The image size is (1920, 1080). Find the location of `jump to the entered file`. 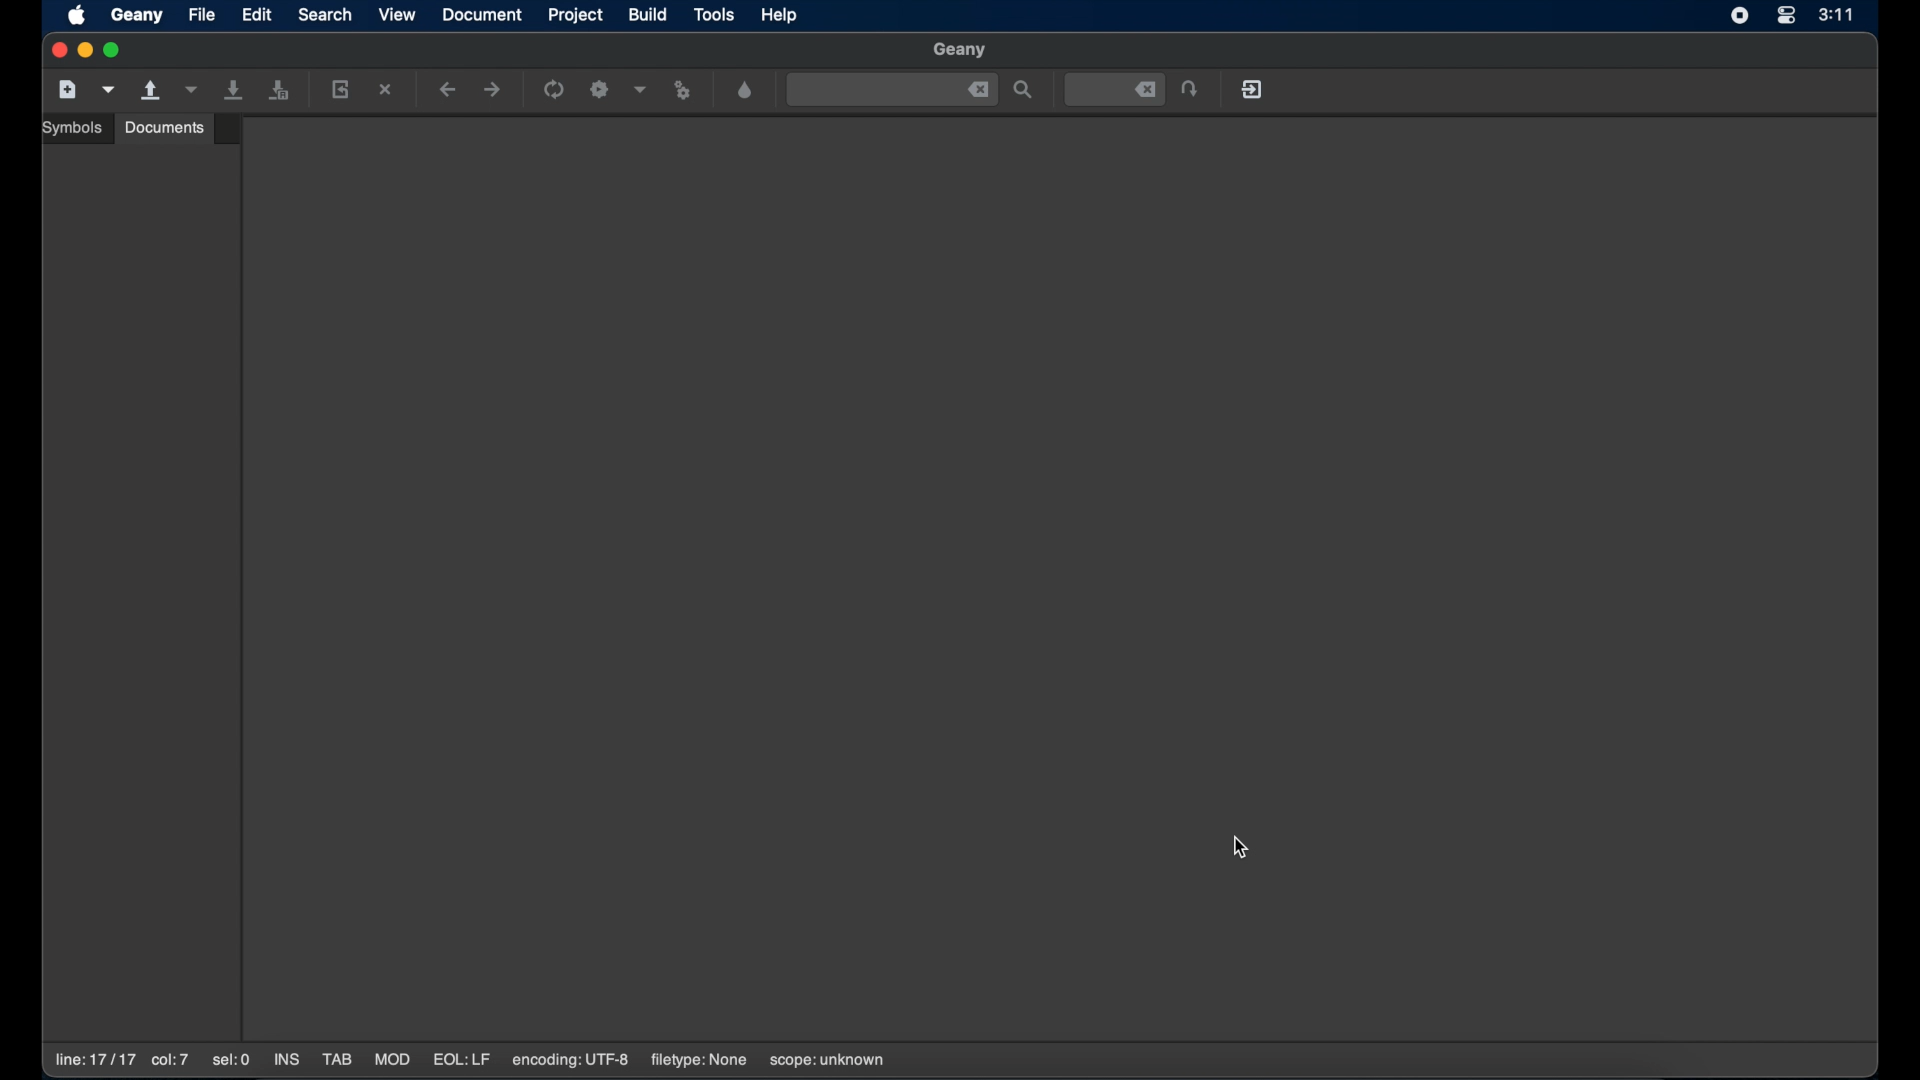

jump to the entered file is located at coordinates (1191, 90).